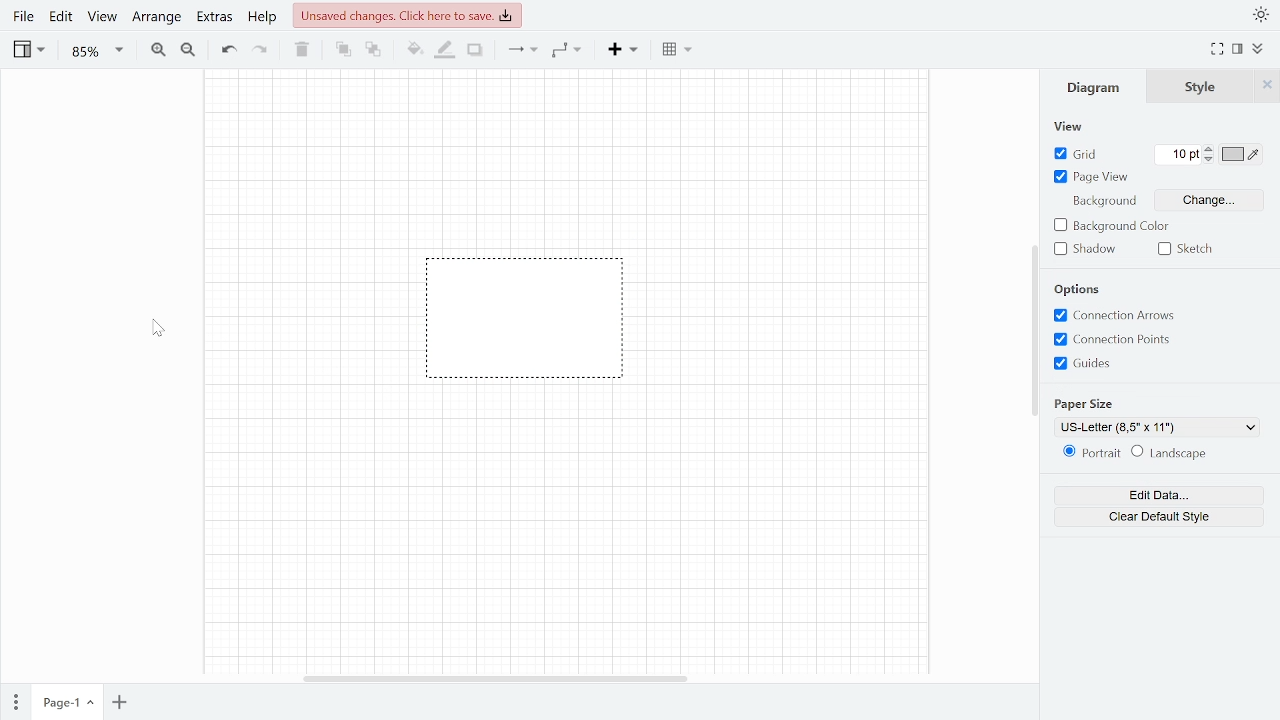  Describe the element at coordinates (1090, 453) in the screenshot. I see `Potrait` at that location.